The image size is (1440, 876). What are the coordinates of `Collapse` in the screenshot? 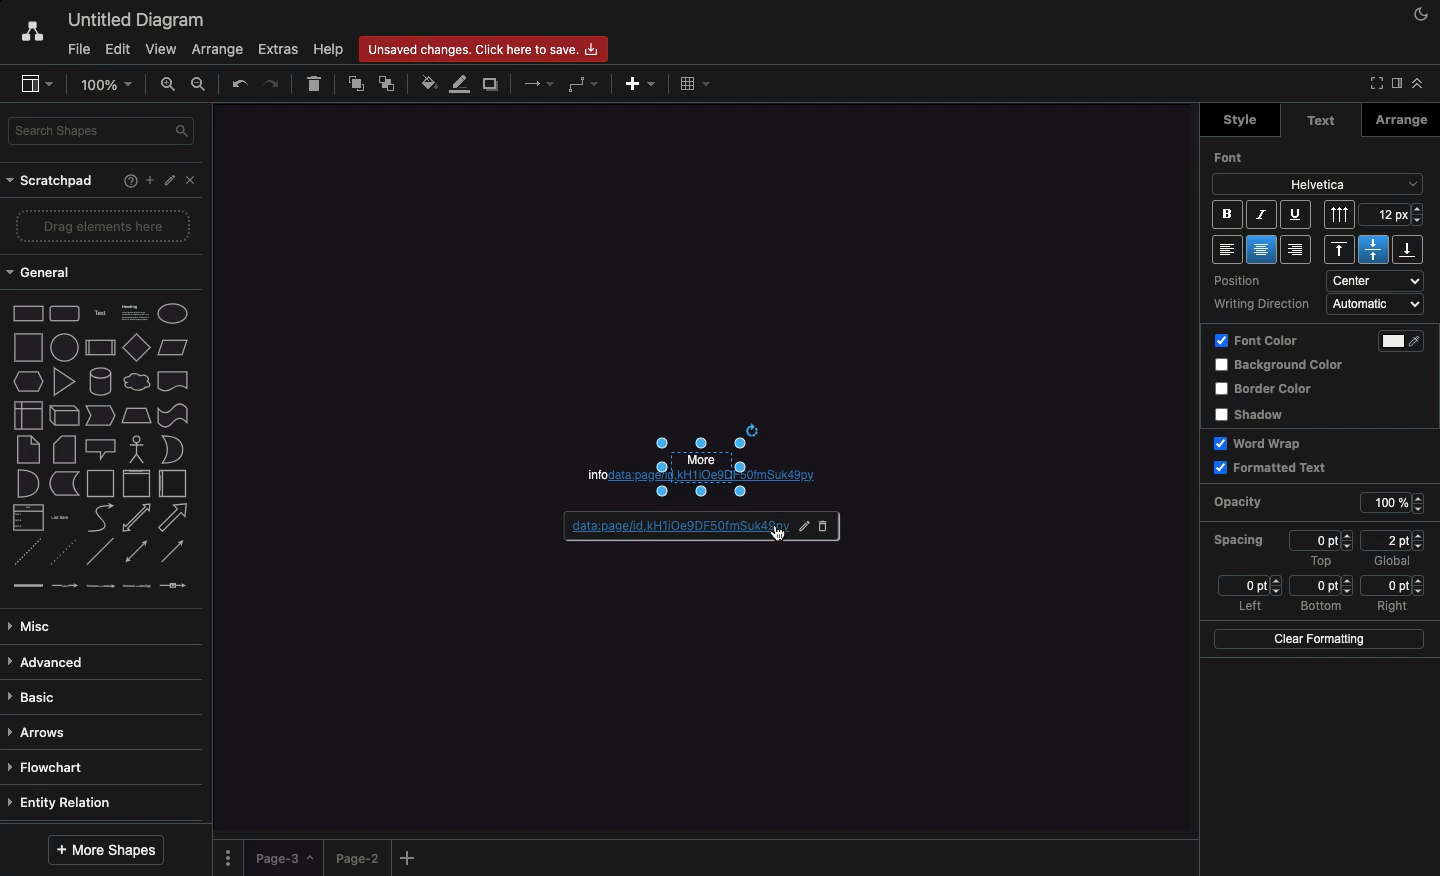 It's located at (1373, 84).